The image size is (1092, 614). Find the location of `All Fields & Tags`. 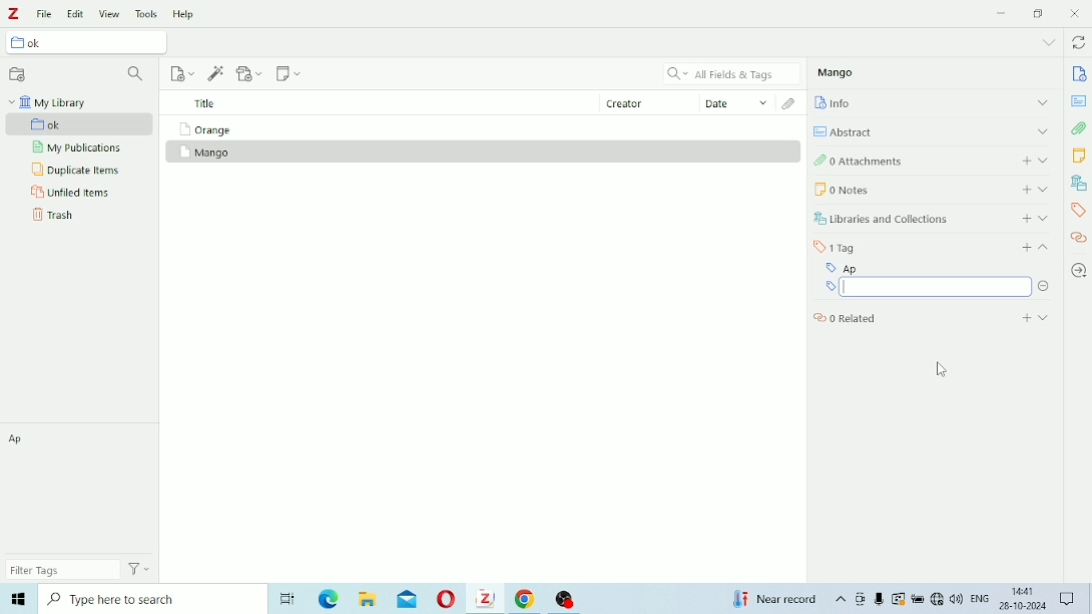

All Fields & Tags is located at coordinates (734, 74).